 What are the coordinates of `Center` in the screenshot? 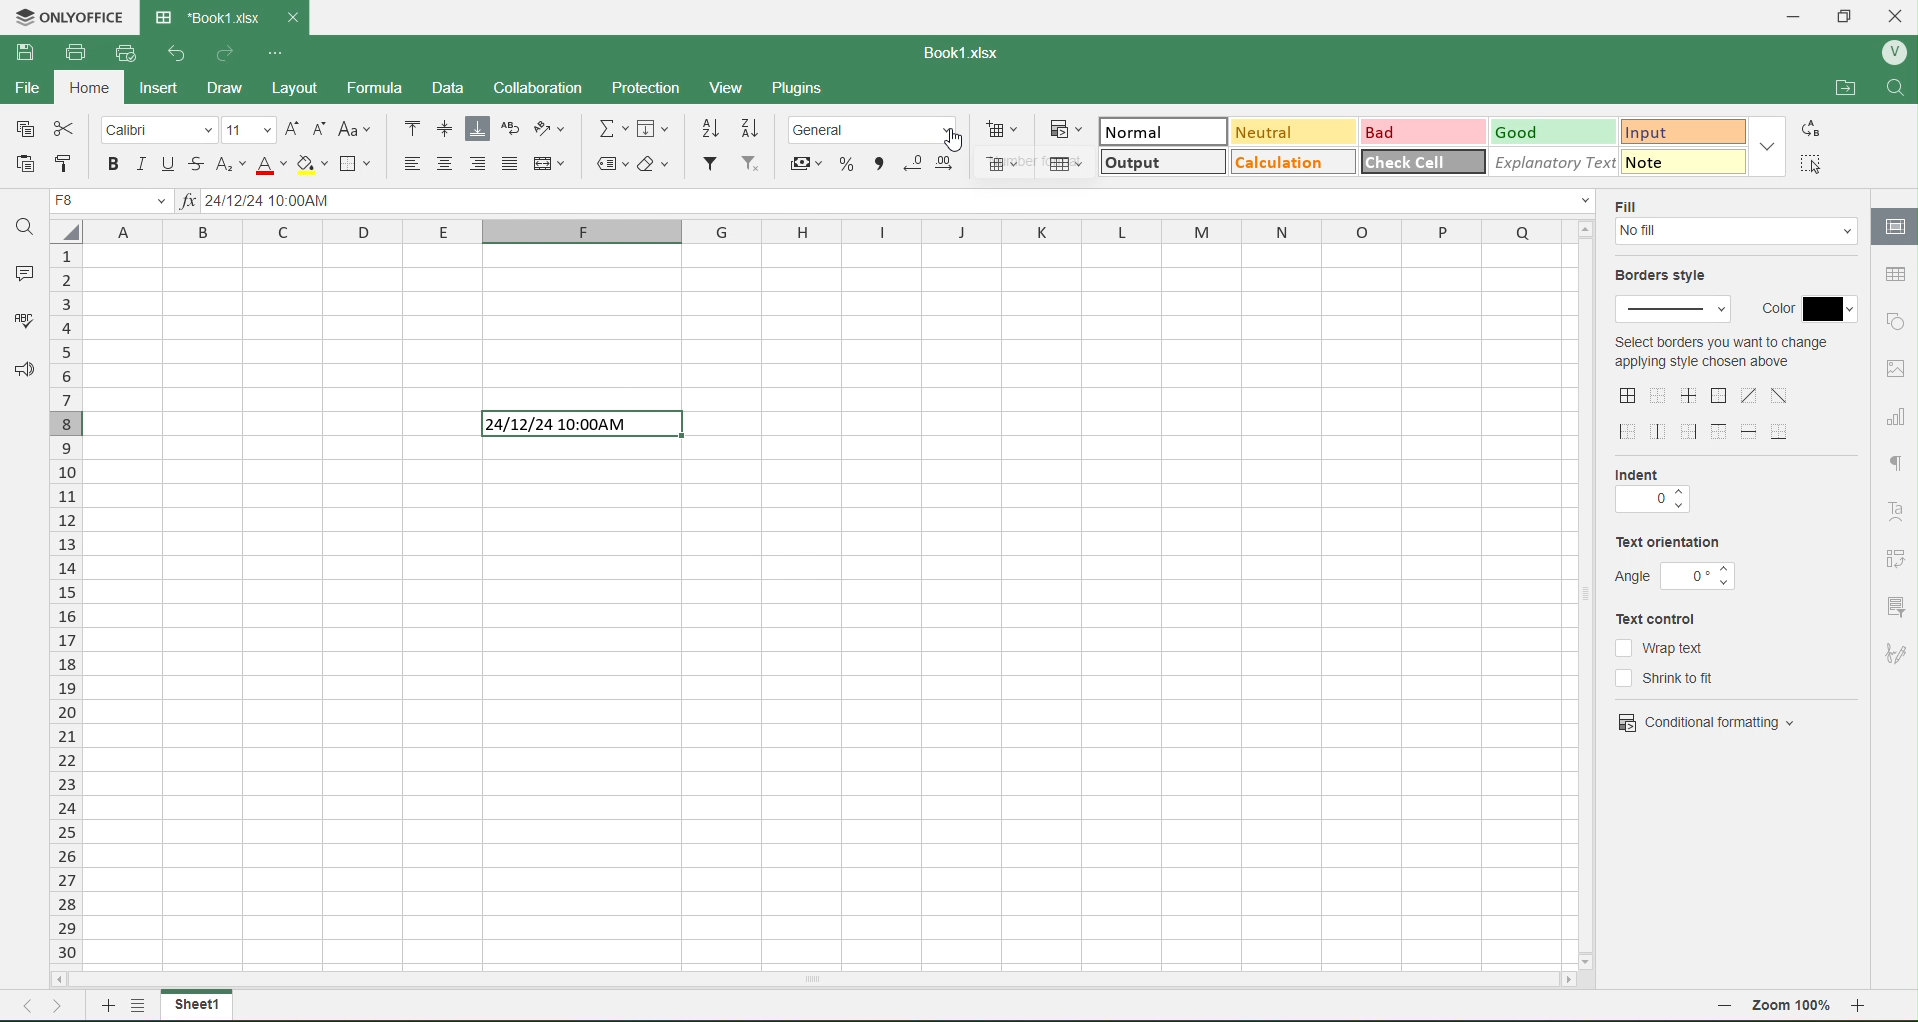 It's located at (446, 164).